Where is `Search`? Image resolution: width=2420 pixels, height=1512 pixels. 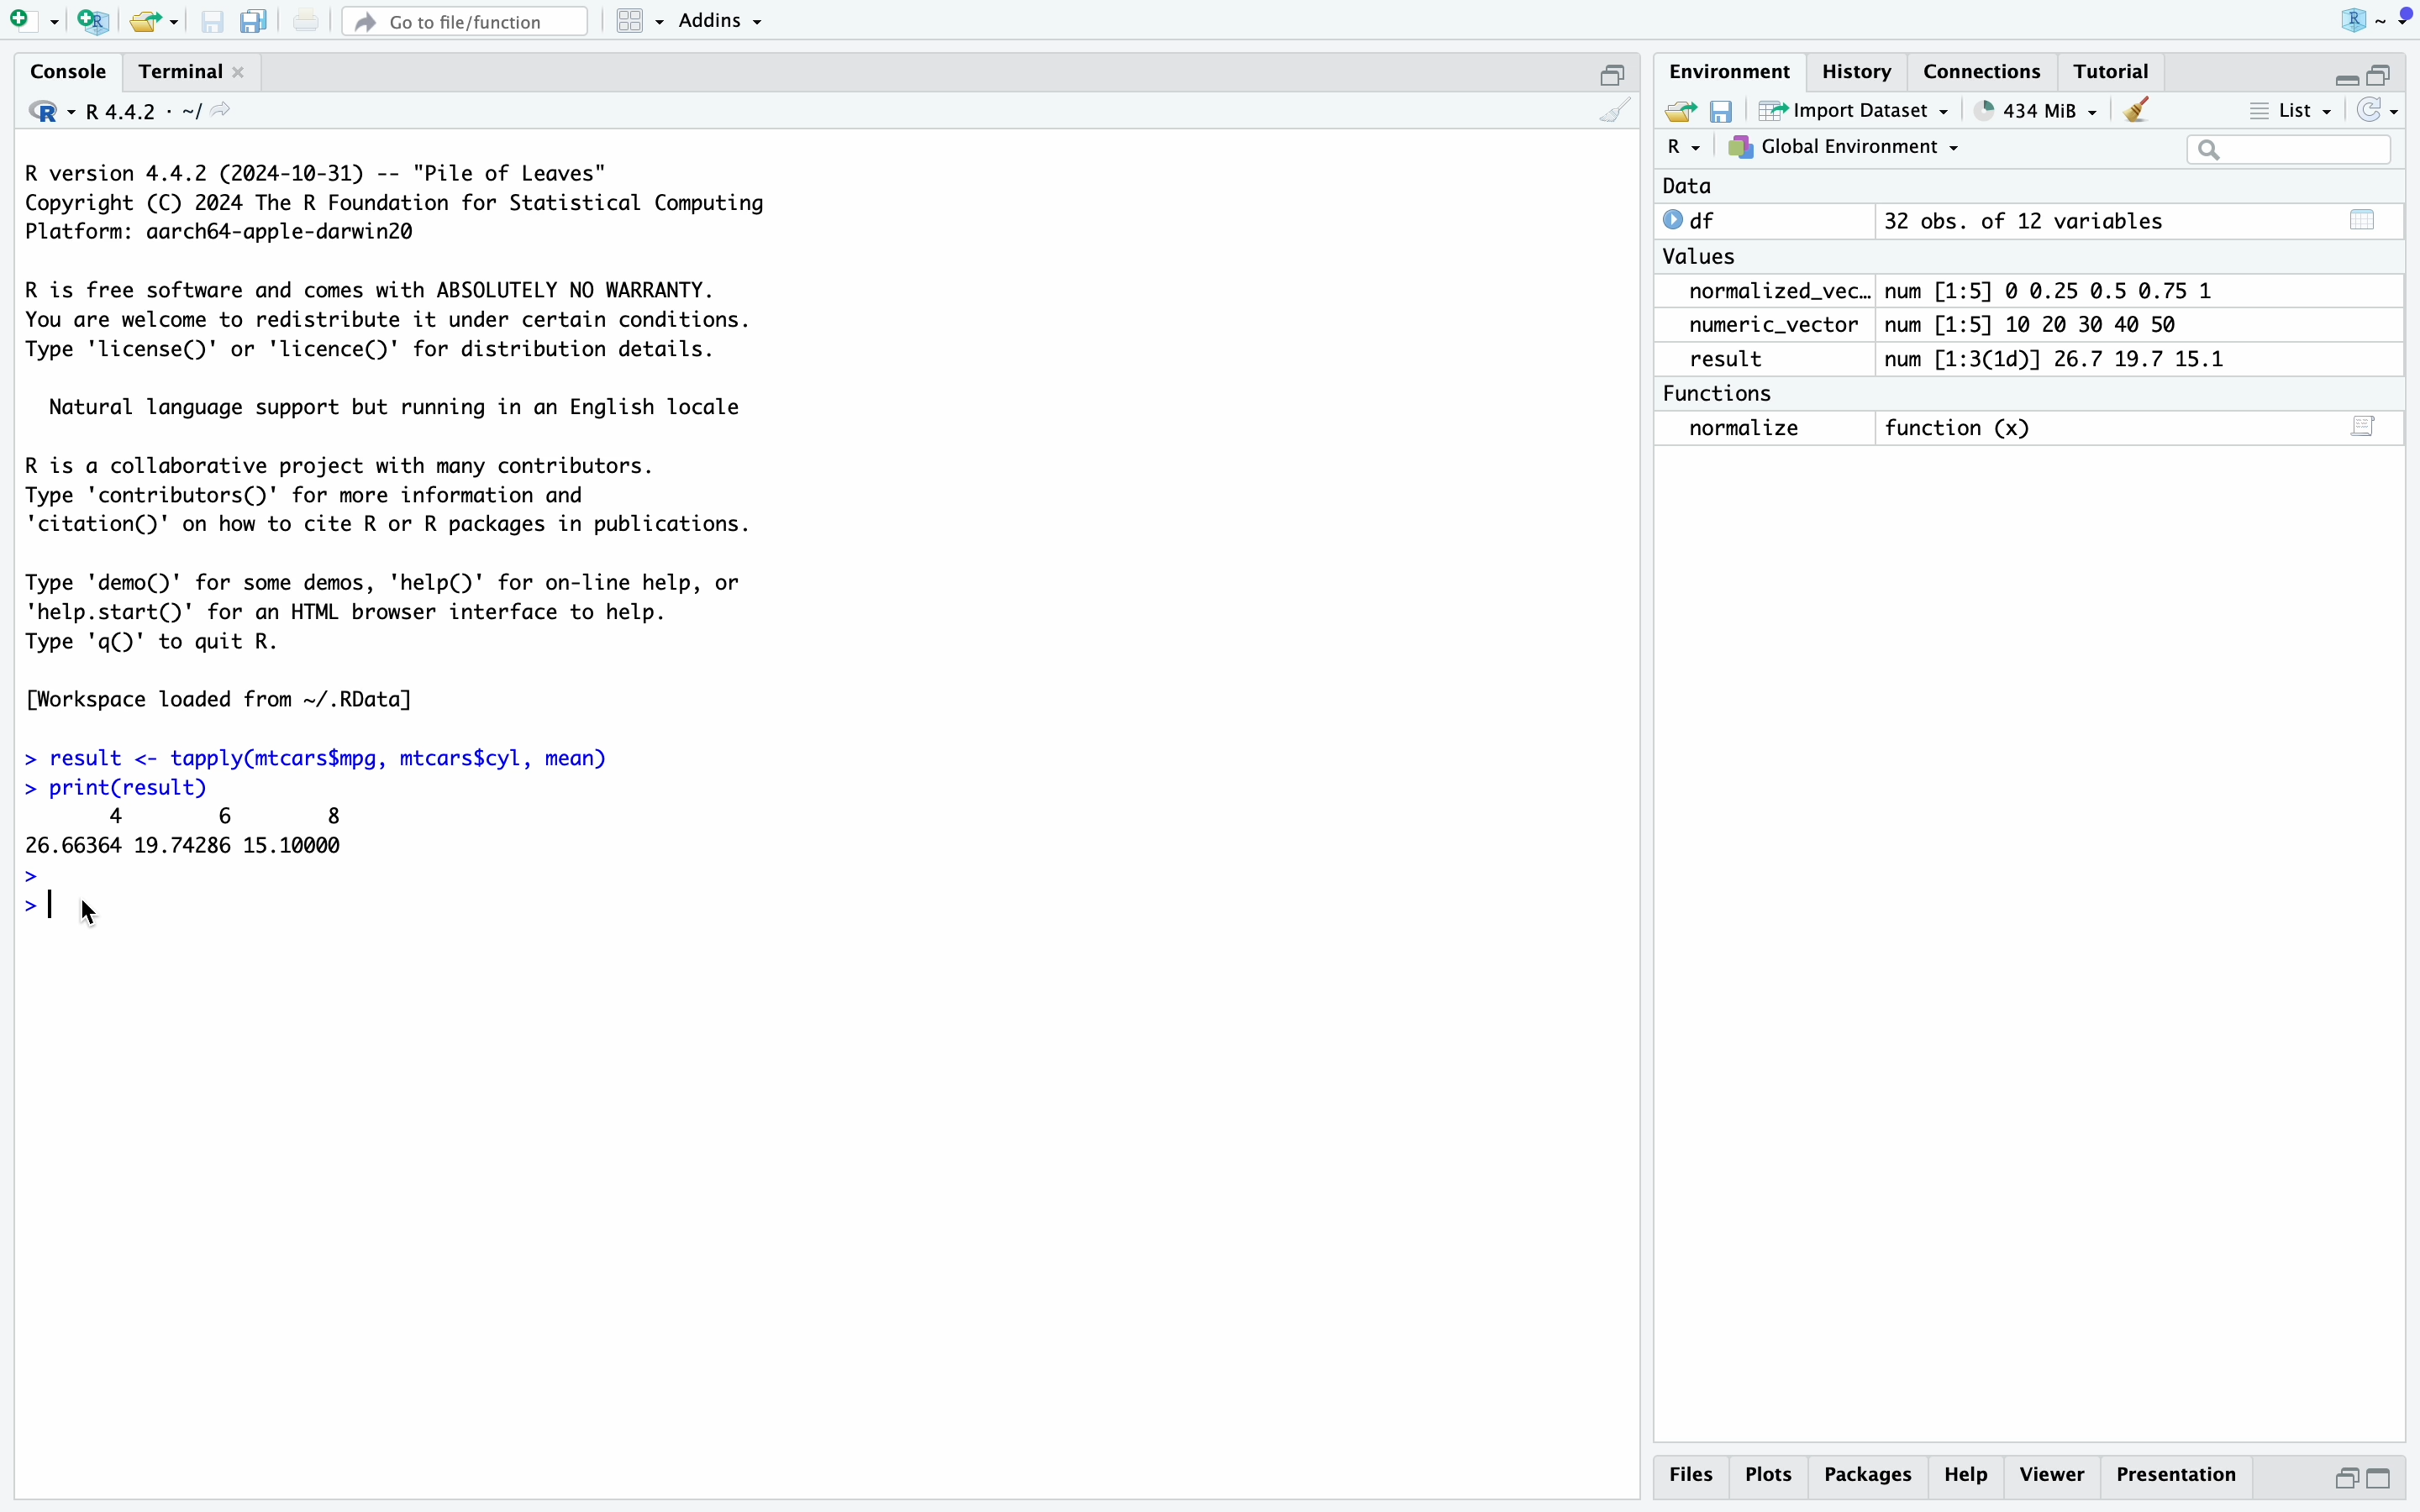
Search is located at coordinates (2287, 149).